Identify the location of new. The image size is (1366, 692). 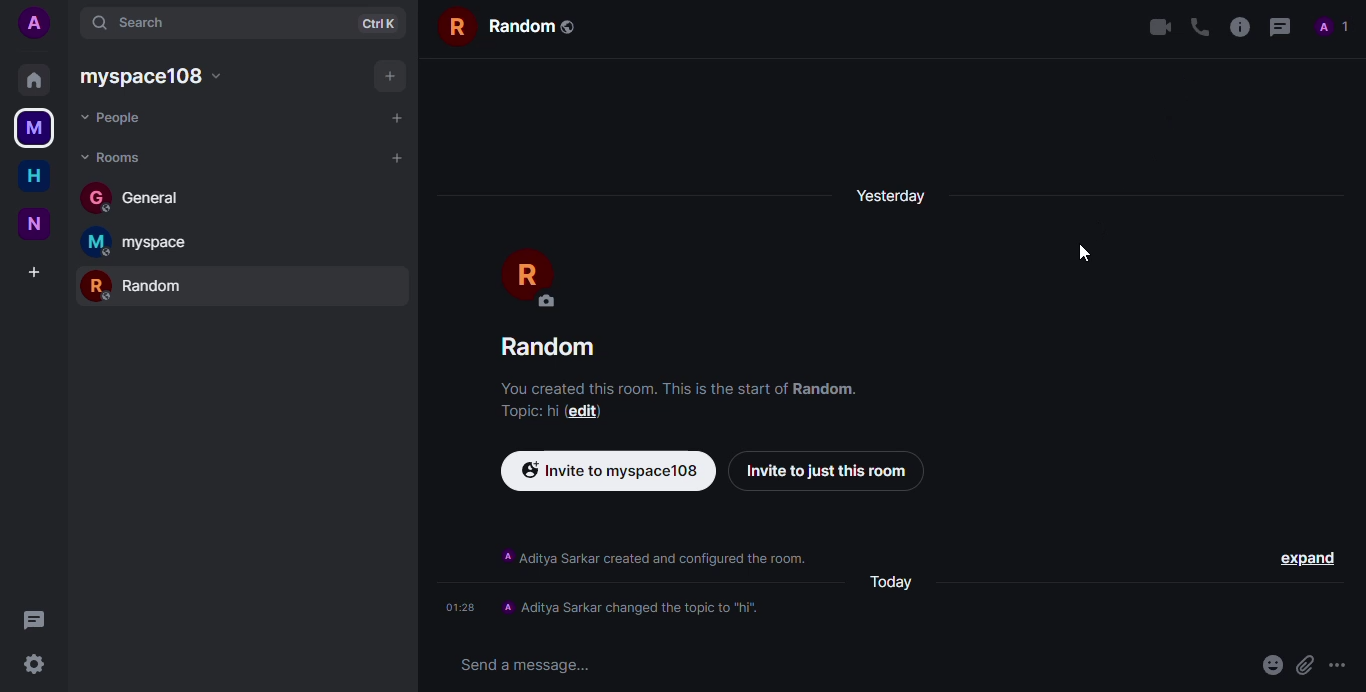
(33, 225).